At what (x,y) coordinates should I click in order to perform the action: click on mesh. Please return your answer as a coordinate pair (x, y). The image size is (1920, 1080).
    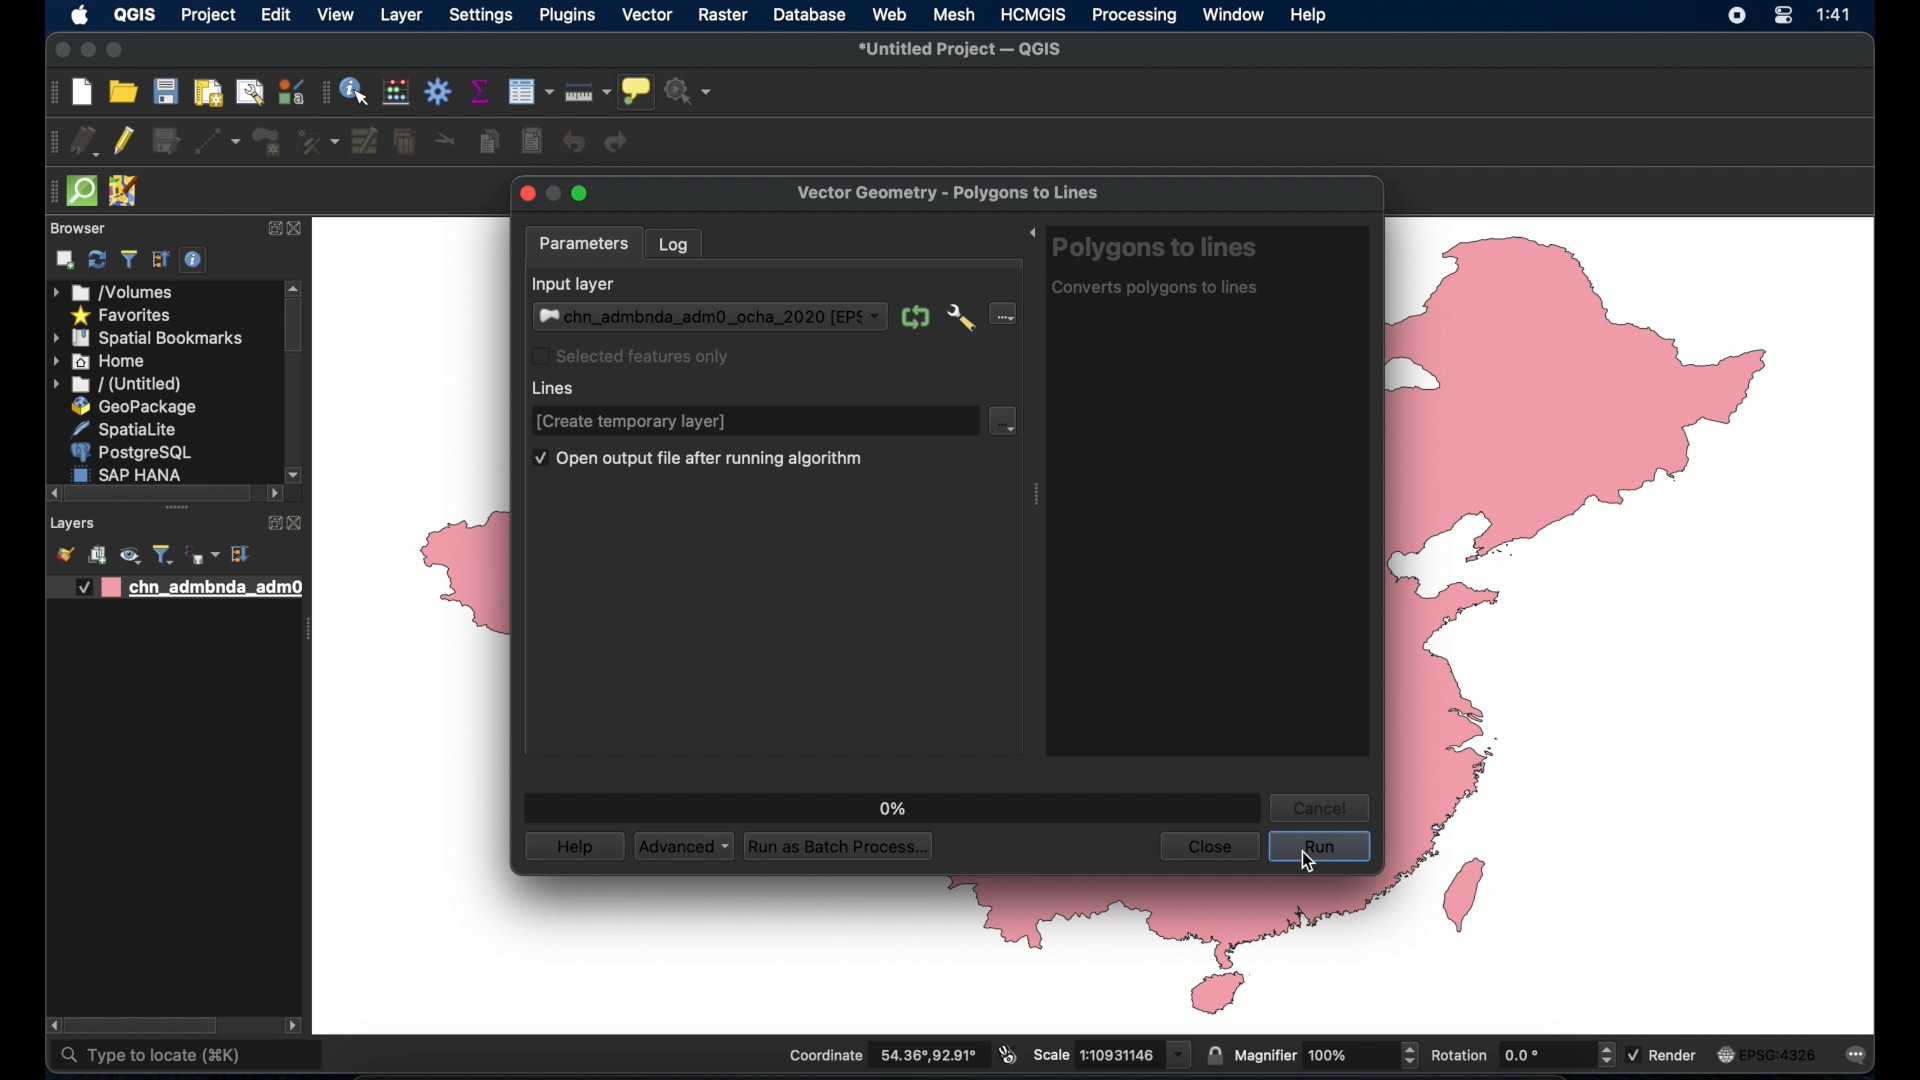
    Looking at the image, I should click on (955, 14).